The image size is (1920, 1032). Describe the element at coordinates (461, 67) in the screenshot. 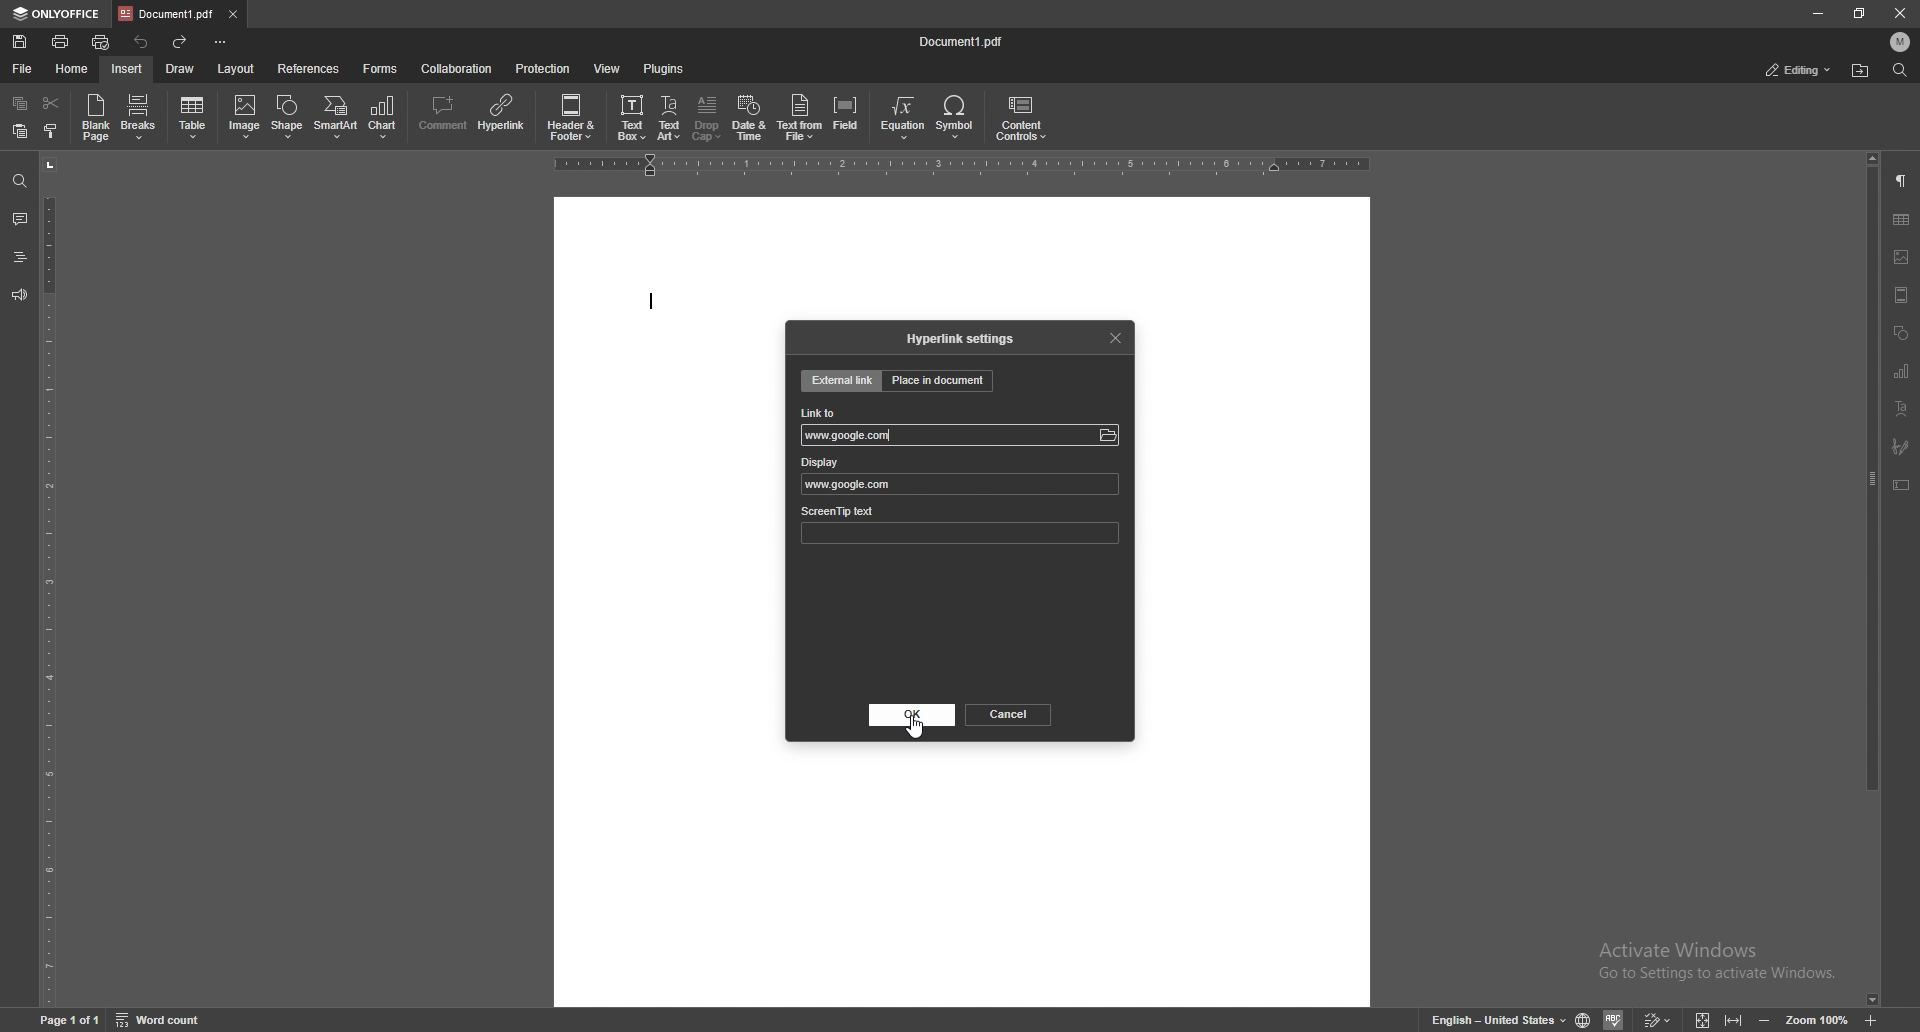

I see `collaboration` at that location.